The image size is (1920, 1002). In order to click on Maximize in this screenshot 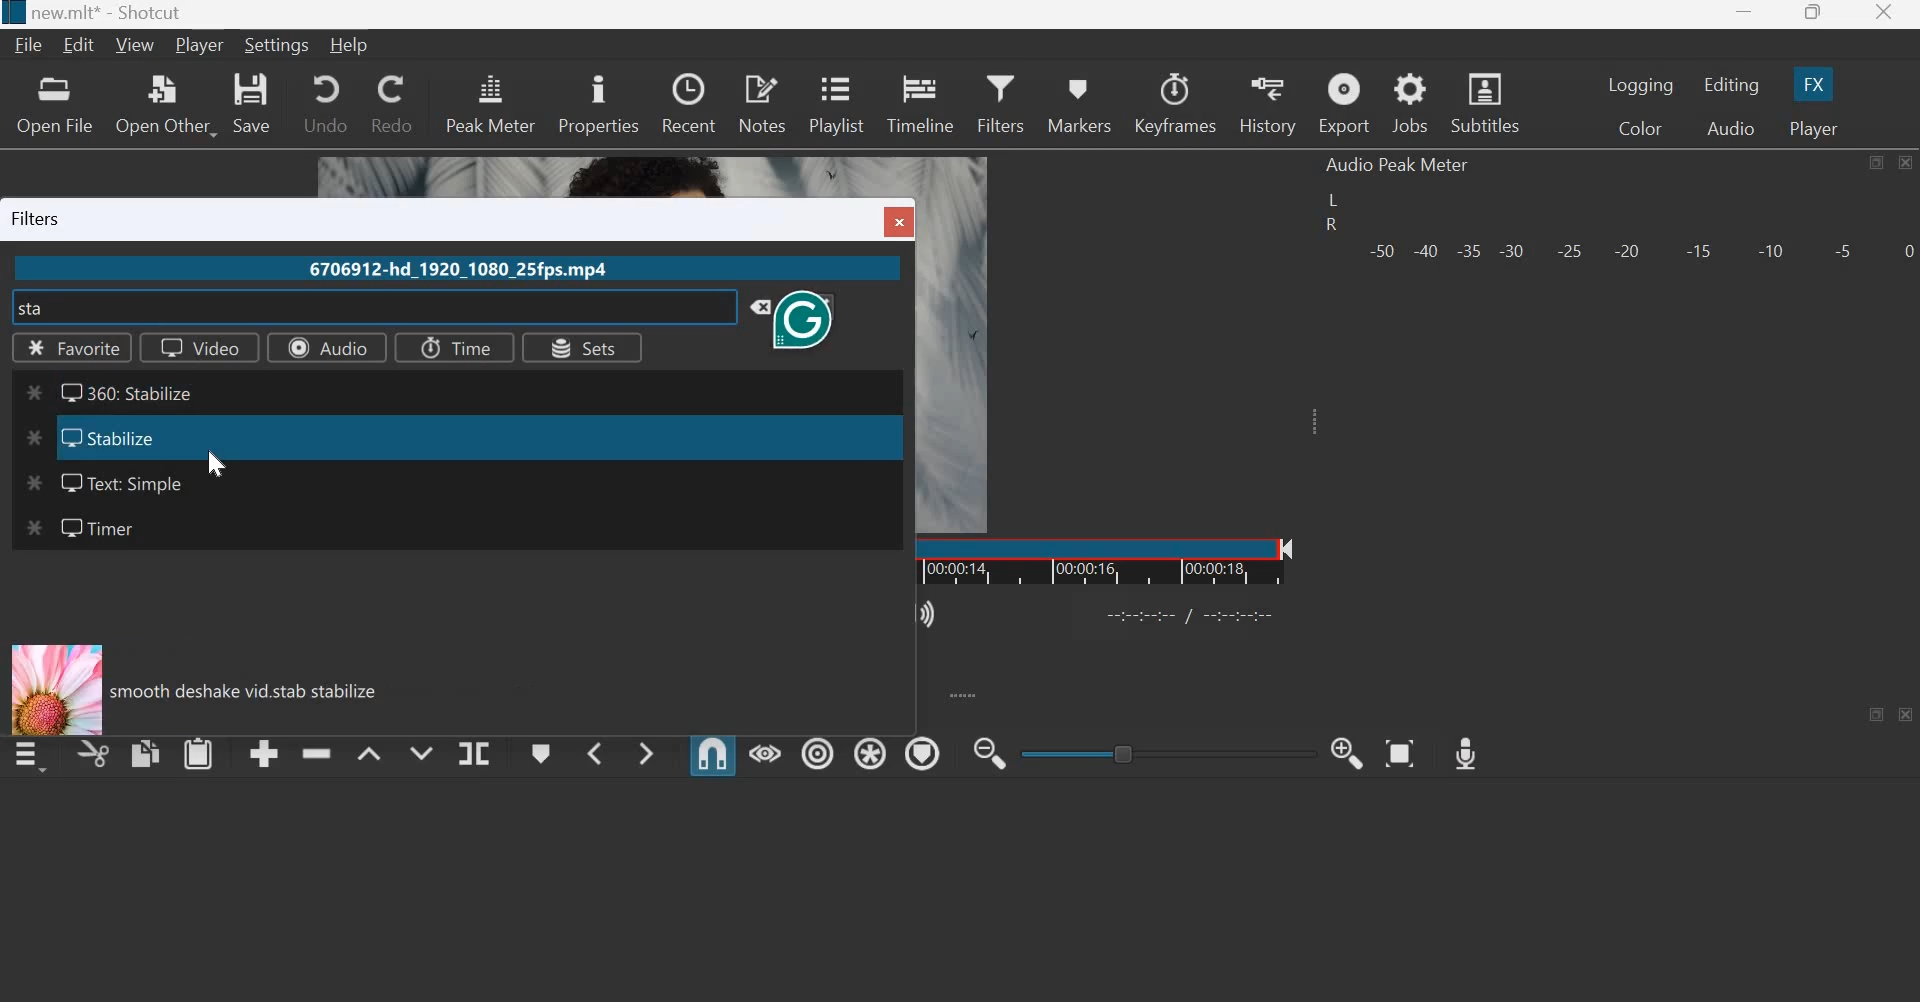, I will do `click(1814, 14)`.